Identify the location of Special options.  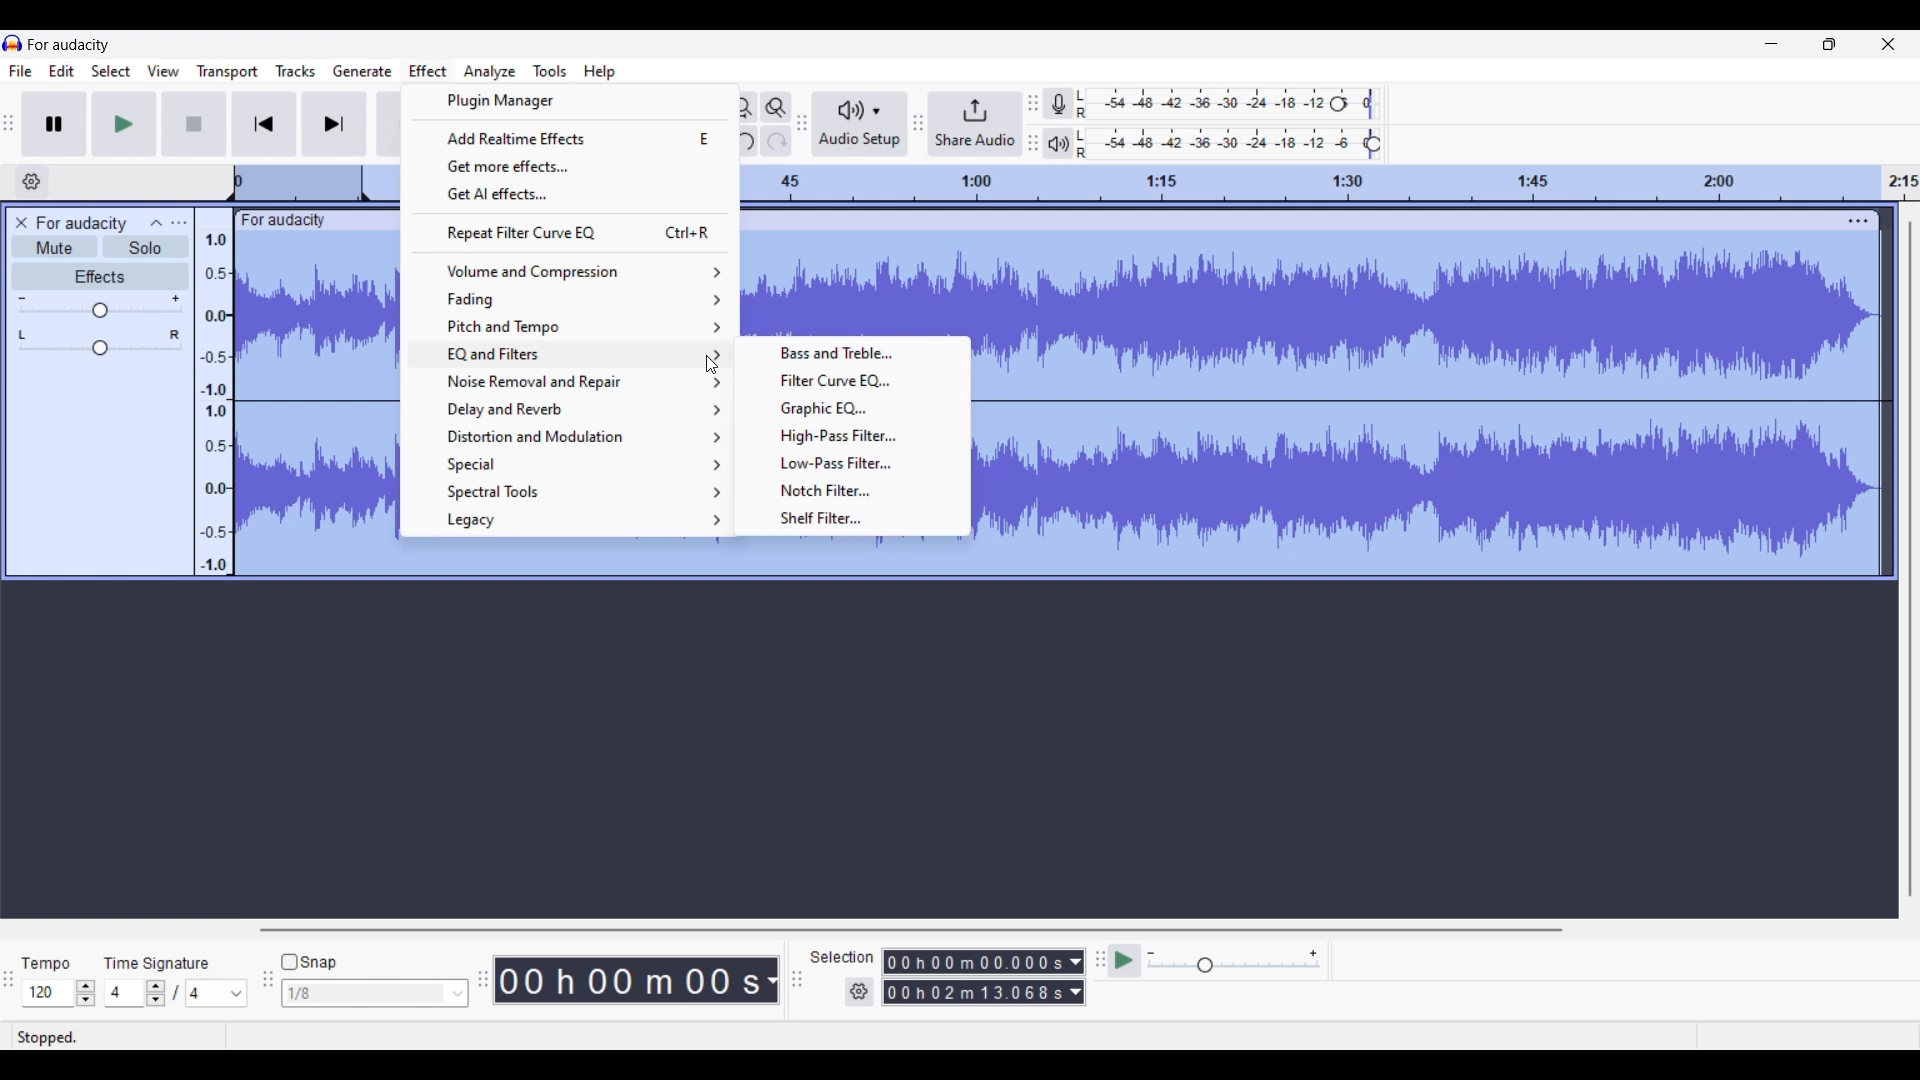
(571, 465).